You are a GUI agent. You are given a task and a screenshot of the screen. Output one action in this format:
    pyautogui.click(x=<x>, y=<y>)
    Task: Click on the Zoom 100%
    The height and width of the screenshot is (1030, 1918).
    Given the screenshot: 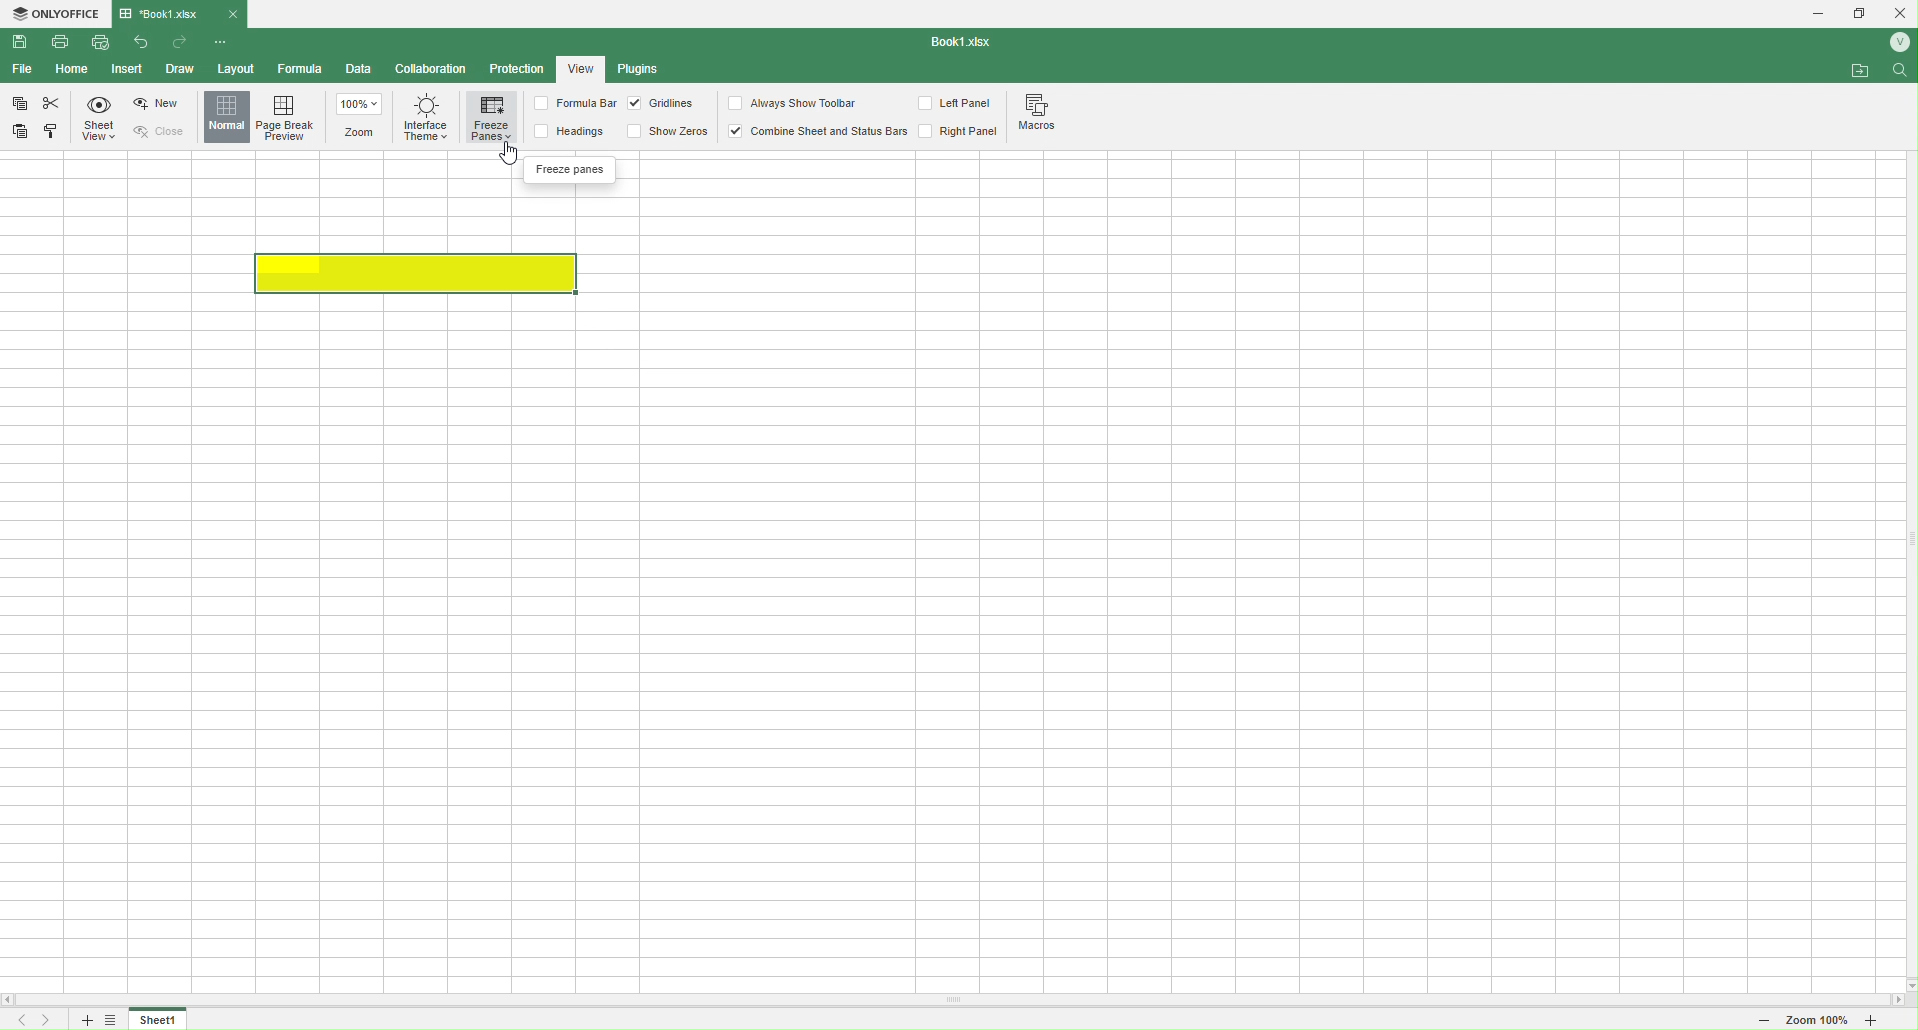 What is the action you would take?
    pyautogui.click(x=1817, y=1022)
    